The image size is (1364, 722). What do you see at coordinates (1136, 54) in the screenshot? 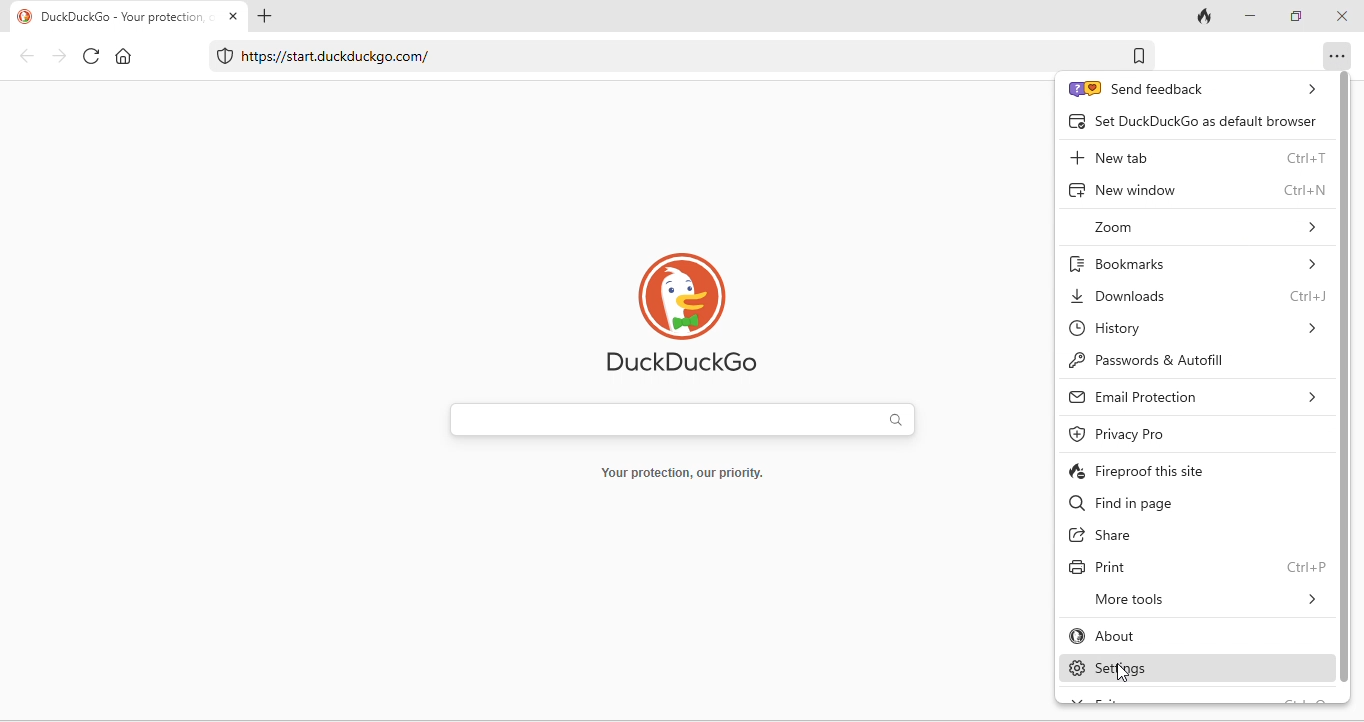
I see `add bookmark` at bounding box center [1136, 54].